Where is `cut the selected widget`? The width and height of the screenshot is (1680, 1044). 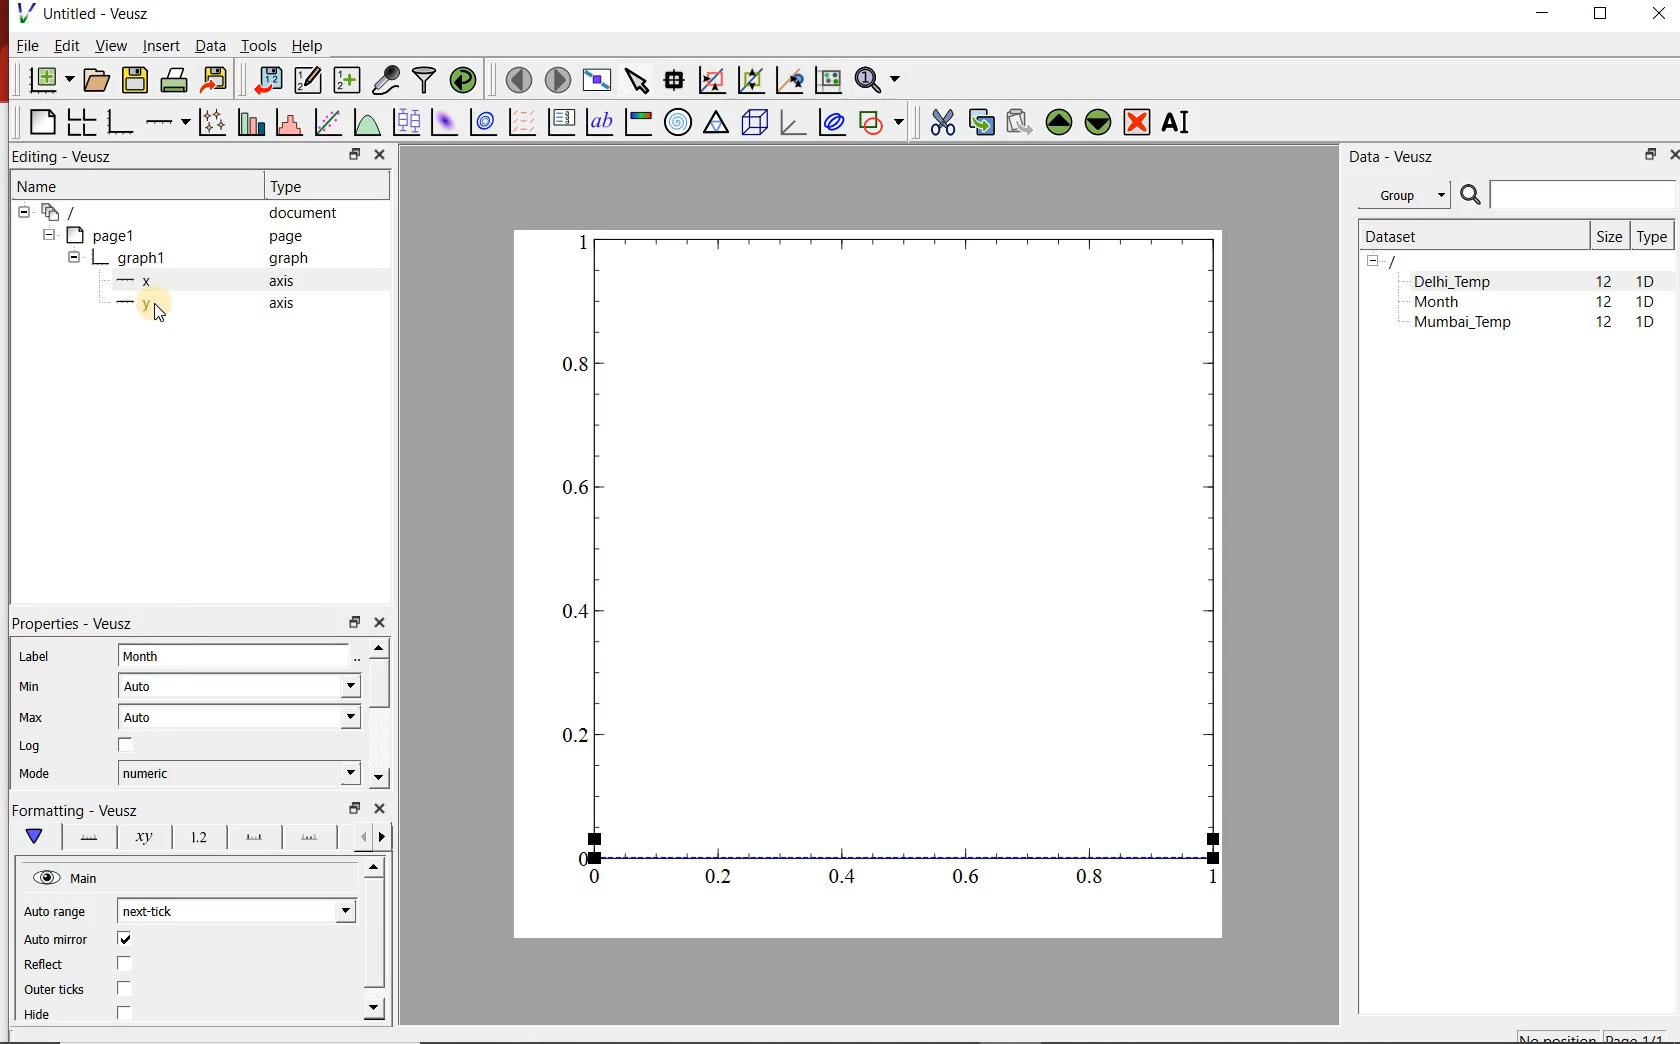
cut the selected widget is located at coordinates (942, 122).